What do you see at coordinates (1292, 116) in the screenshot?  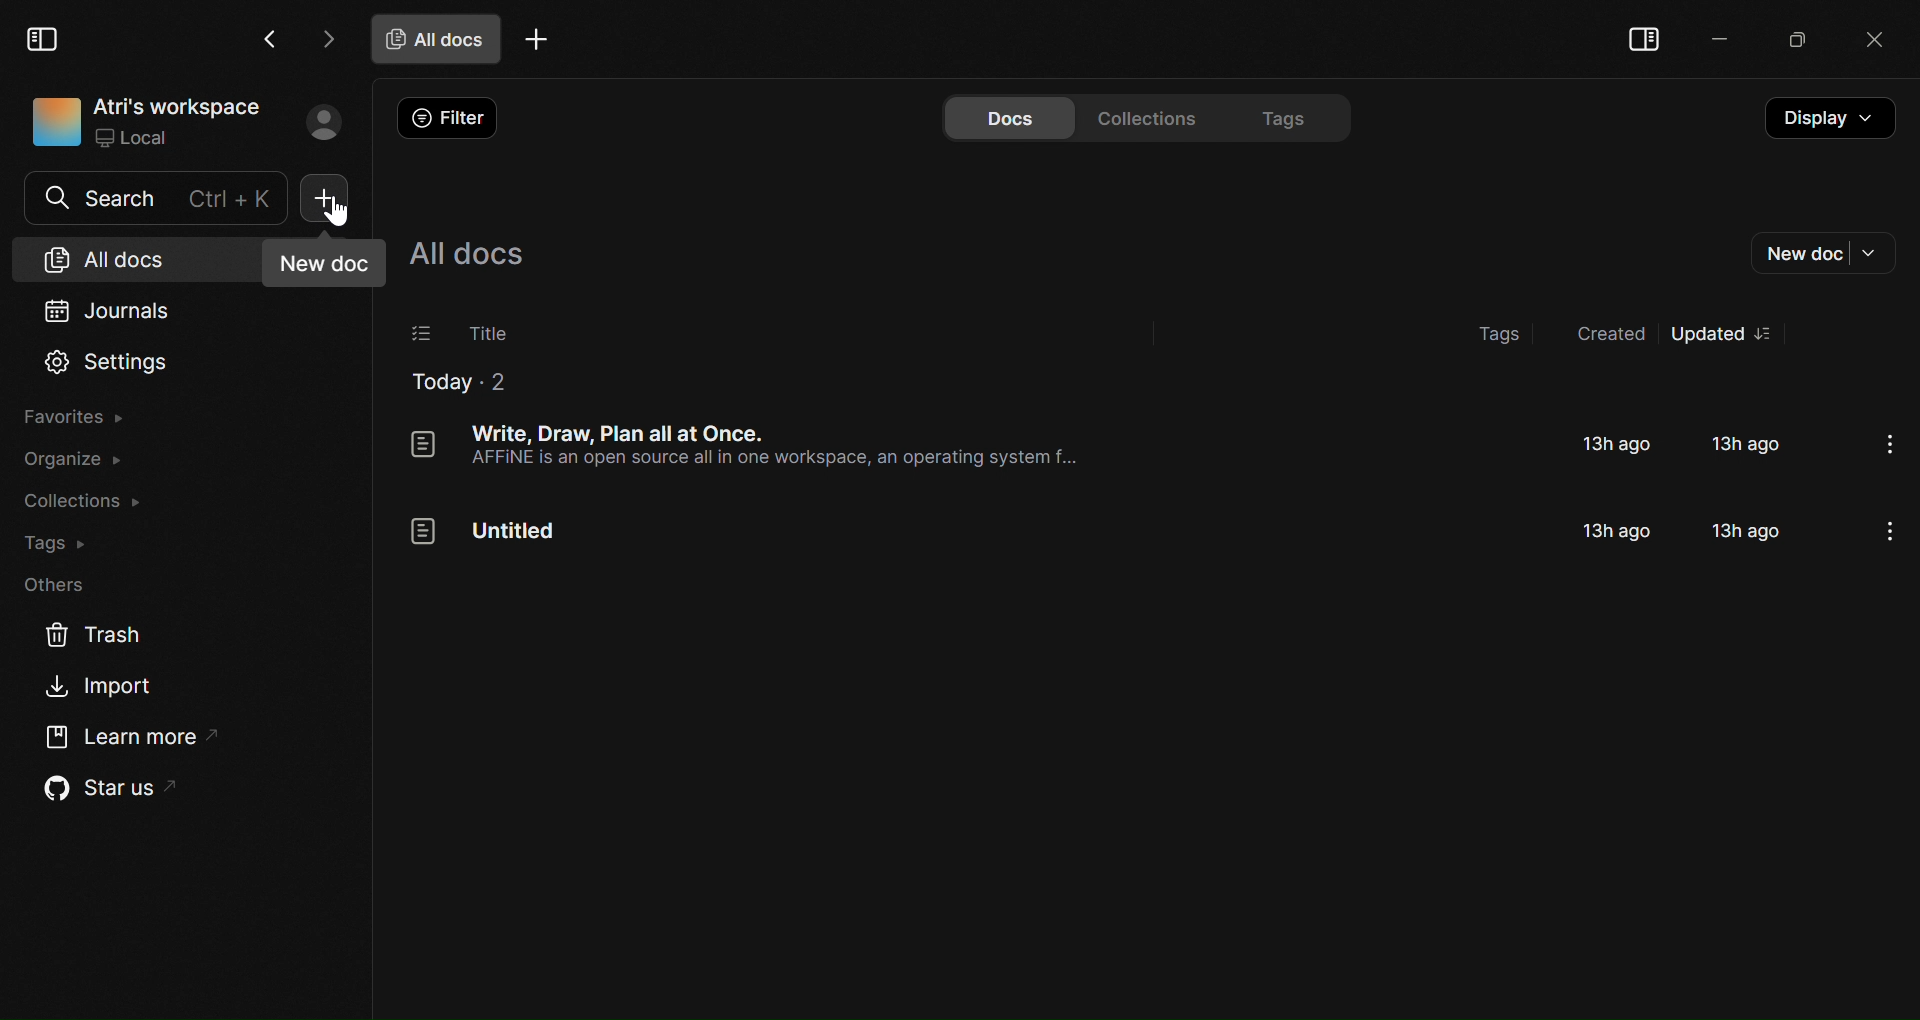 I see `Tags` at bounding box center [1292, 116].